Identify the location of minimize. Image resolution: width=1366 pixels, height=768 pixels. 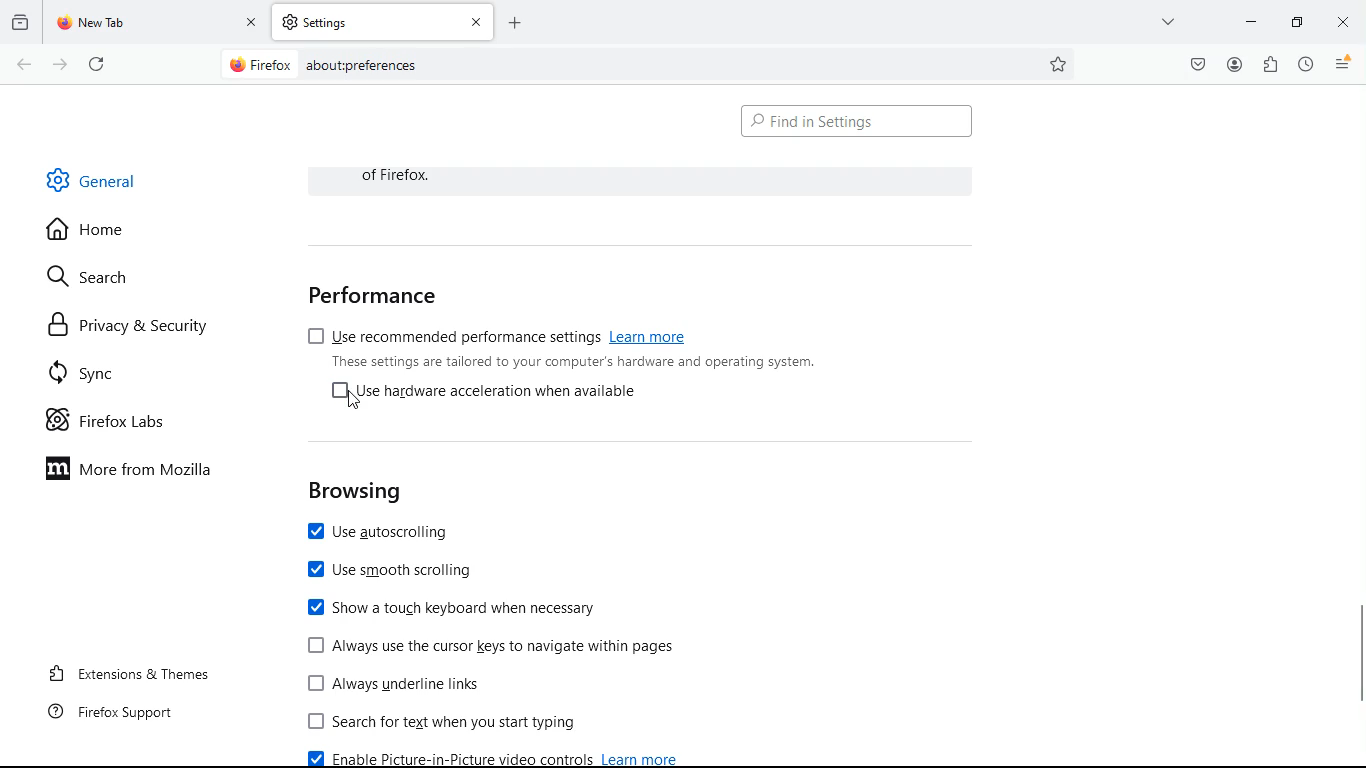
(1295, 21).